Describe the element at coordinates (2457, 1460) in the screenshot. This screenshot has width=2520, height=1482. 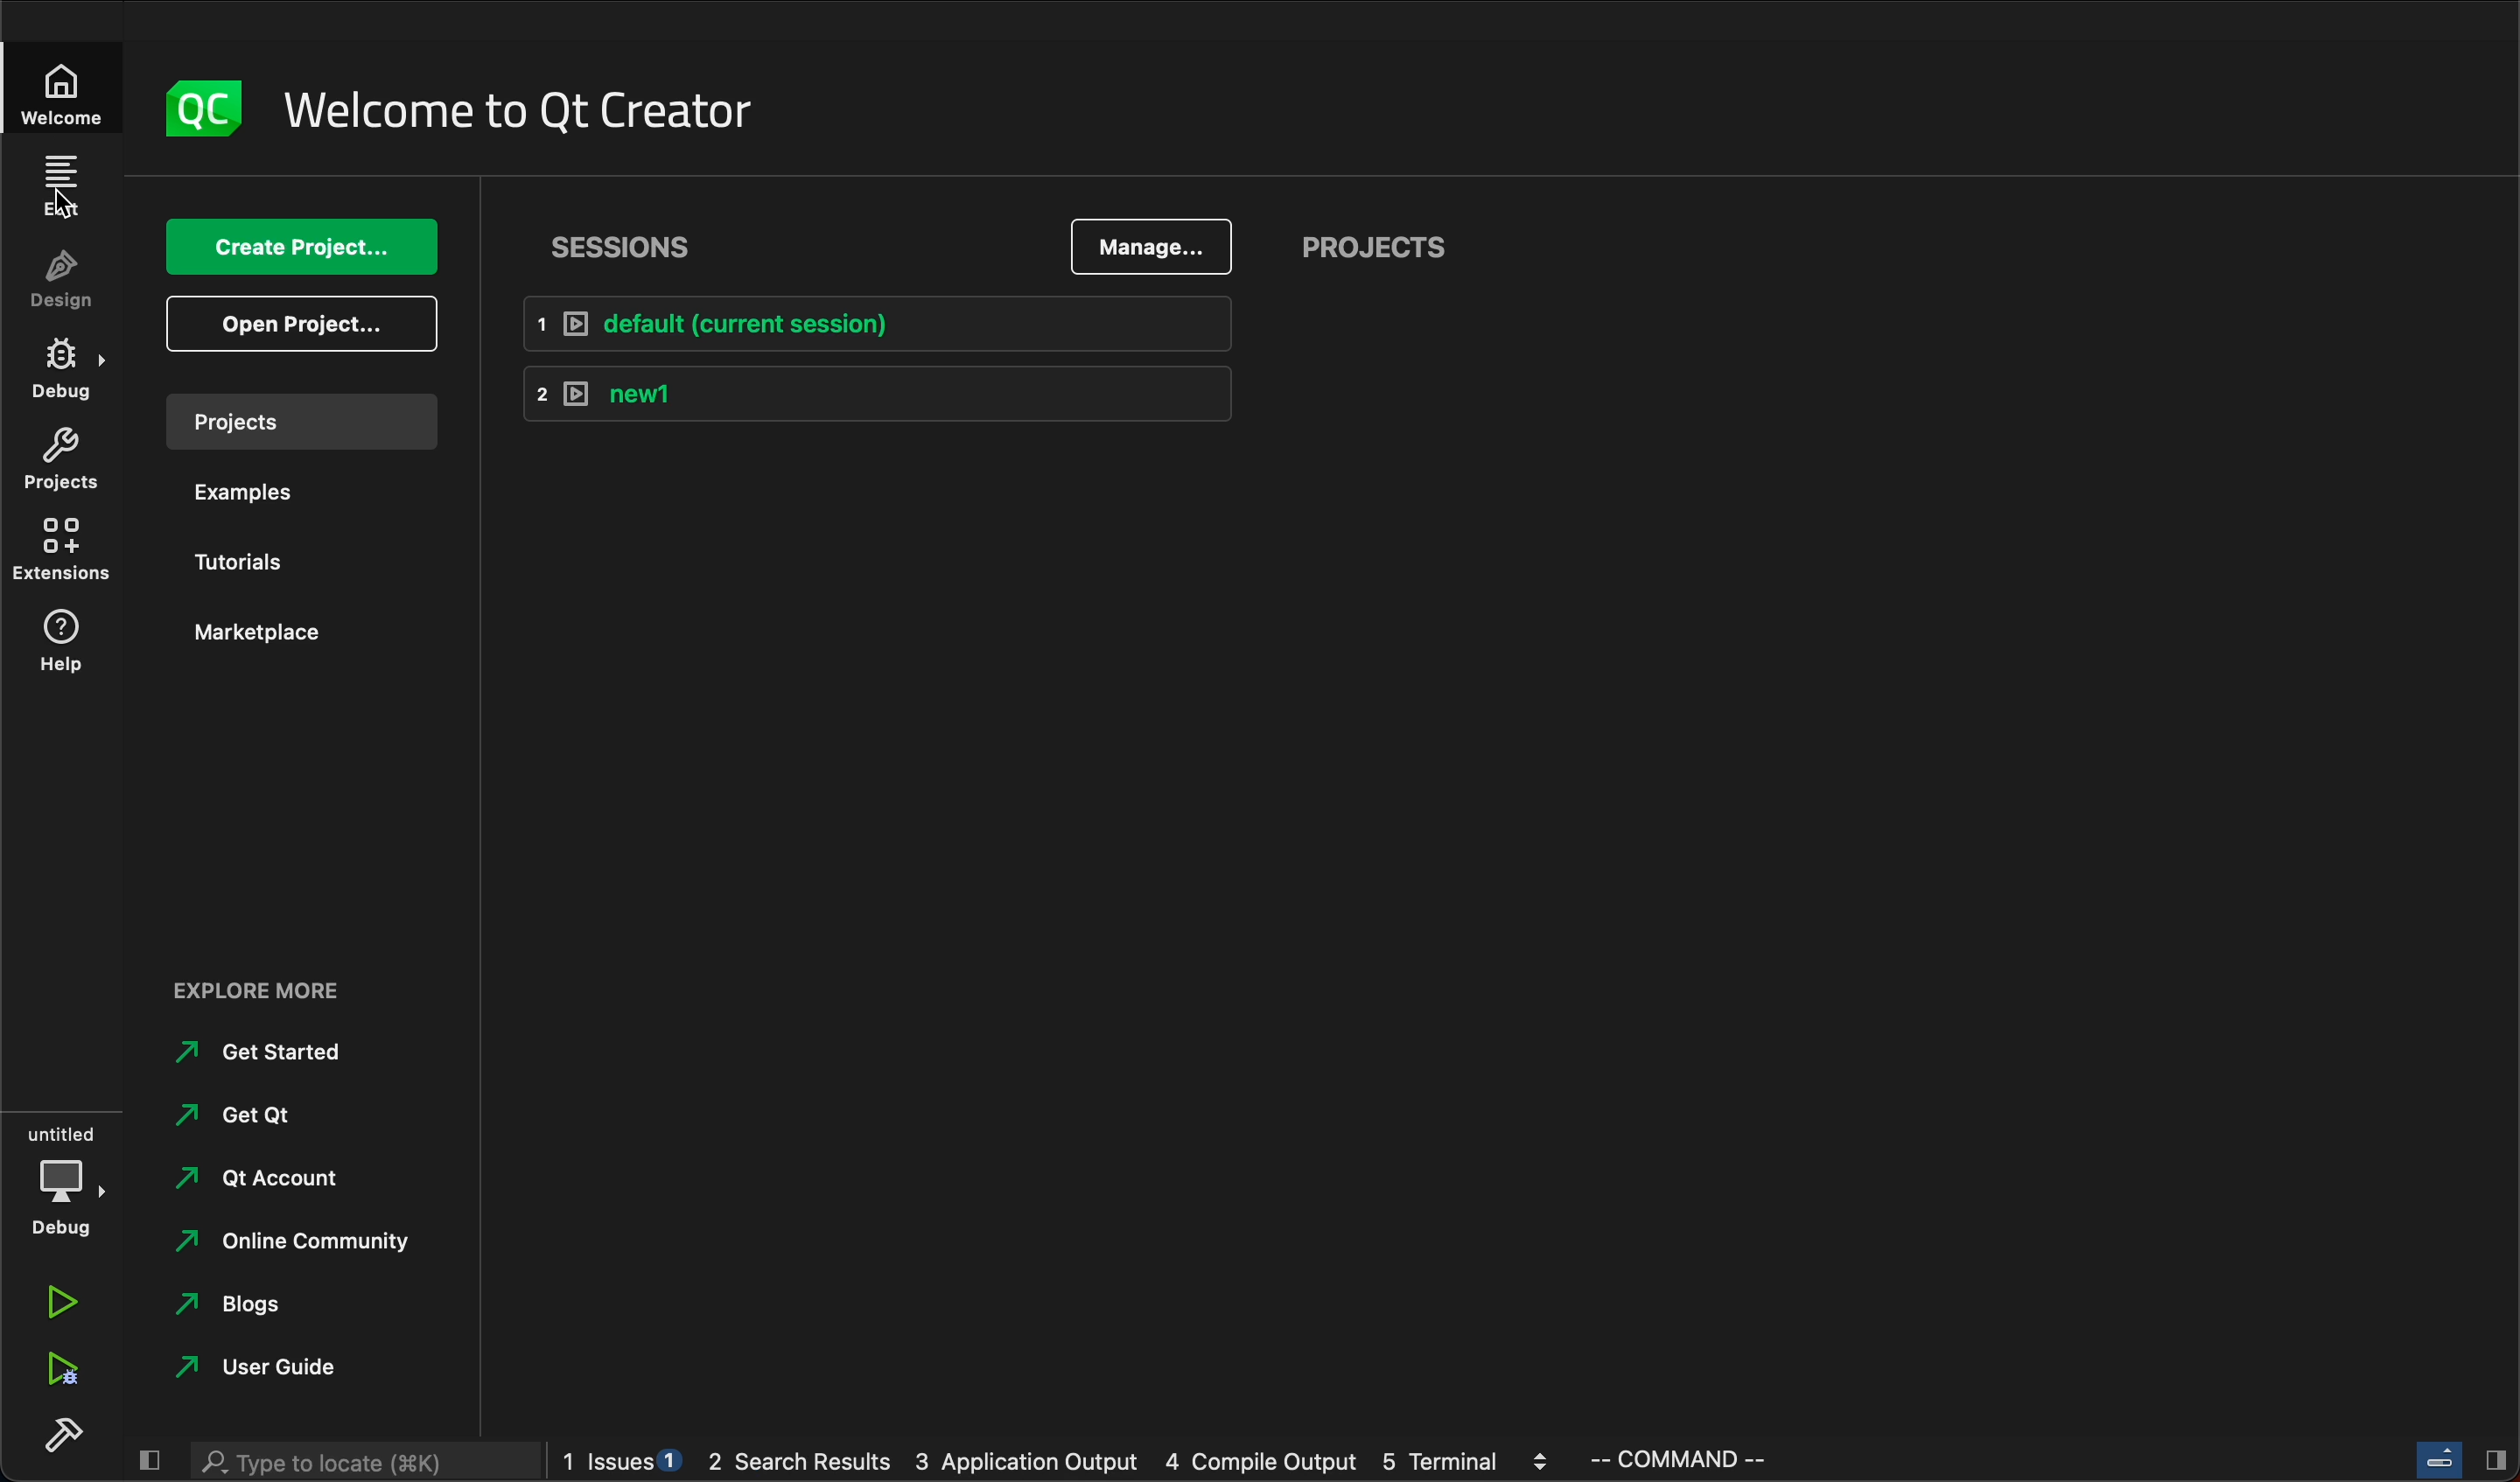
I see `close slide bar` at that location.